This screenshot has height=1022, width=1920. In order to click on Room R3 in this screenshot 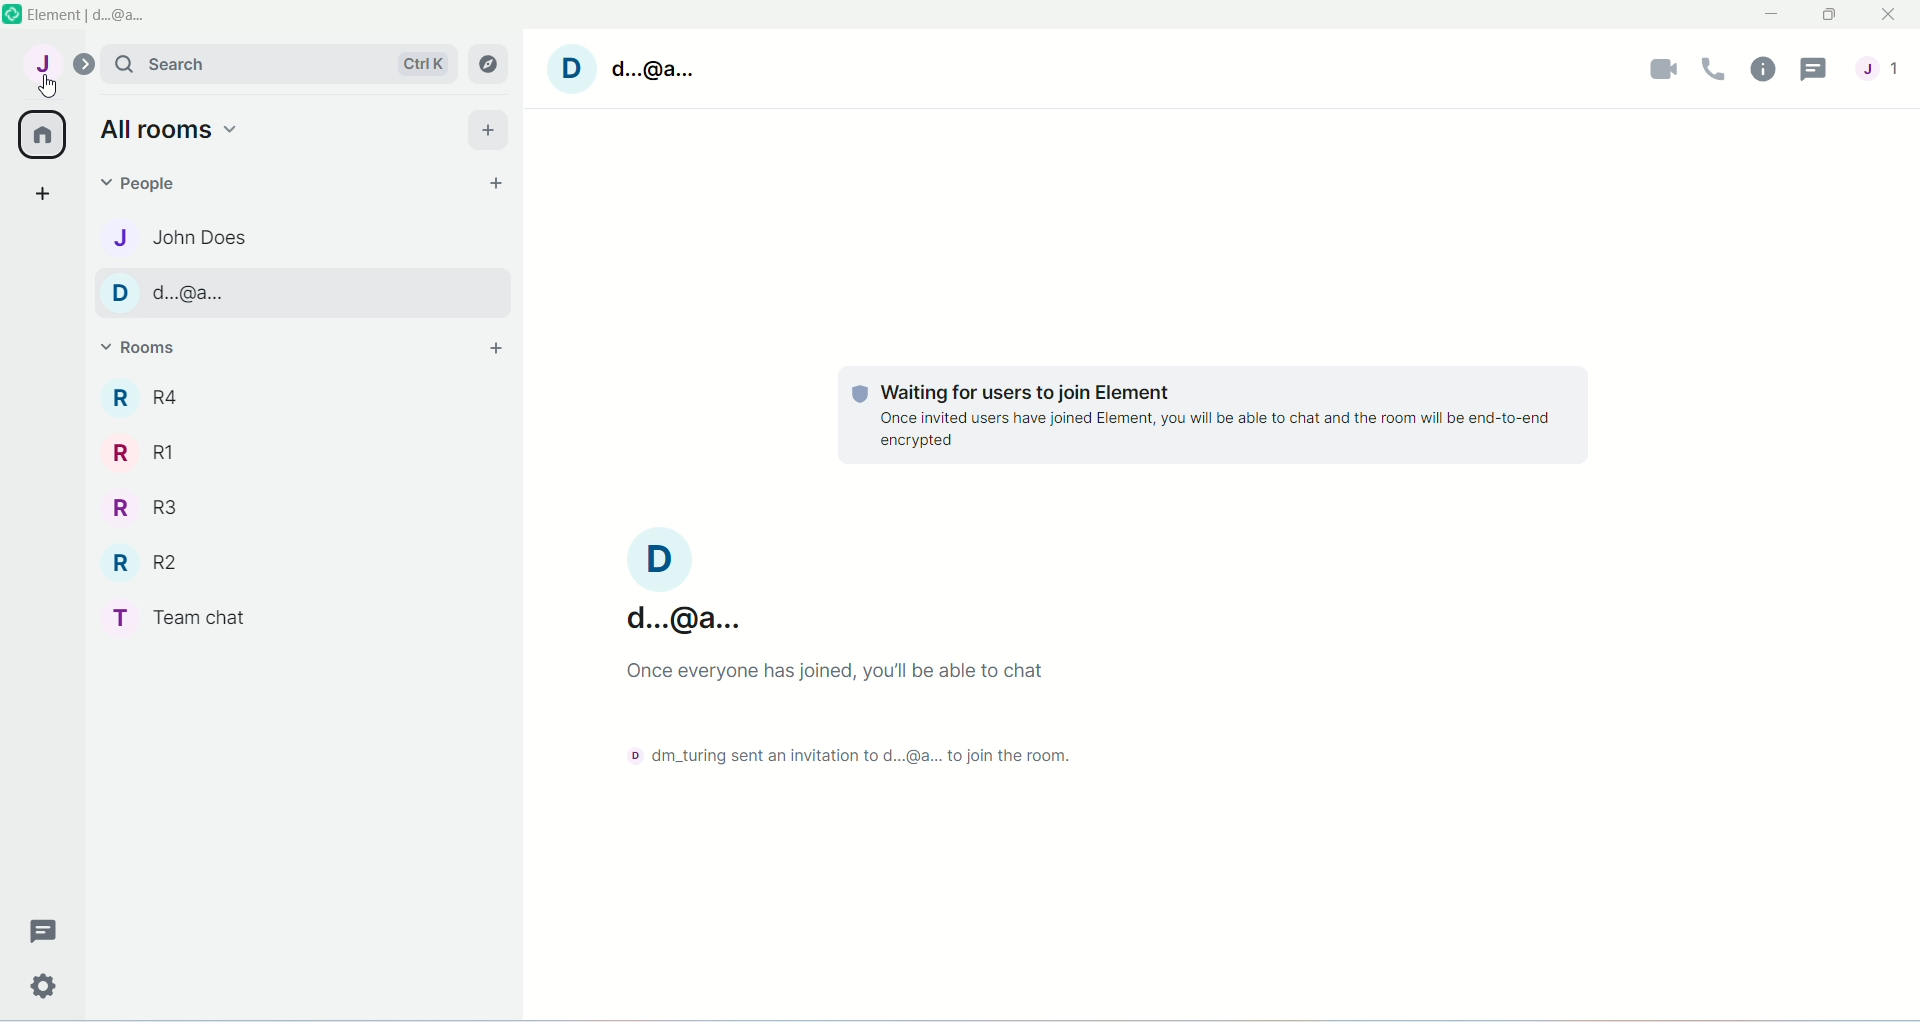, I will do `click(139, 506)`.